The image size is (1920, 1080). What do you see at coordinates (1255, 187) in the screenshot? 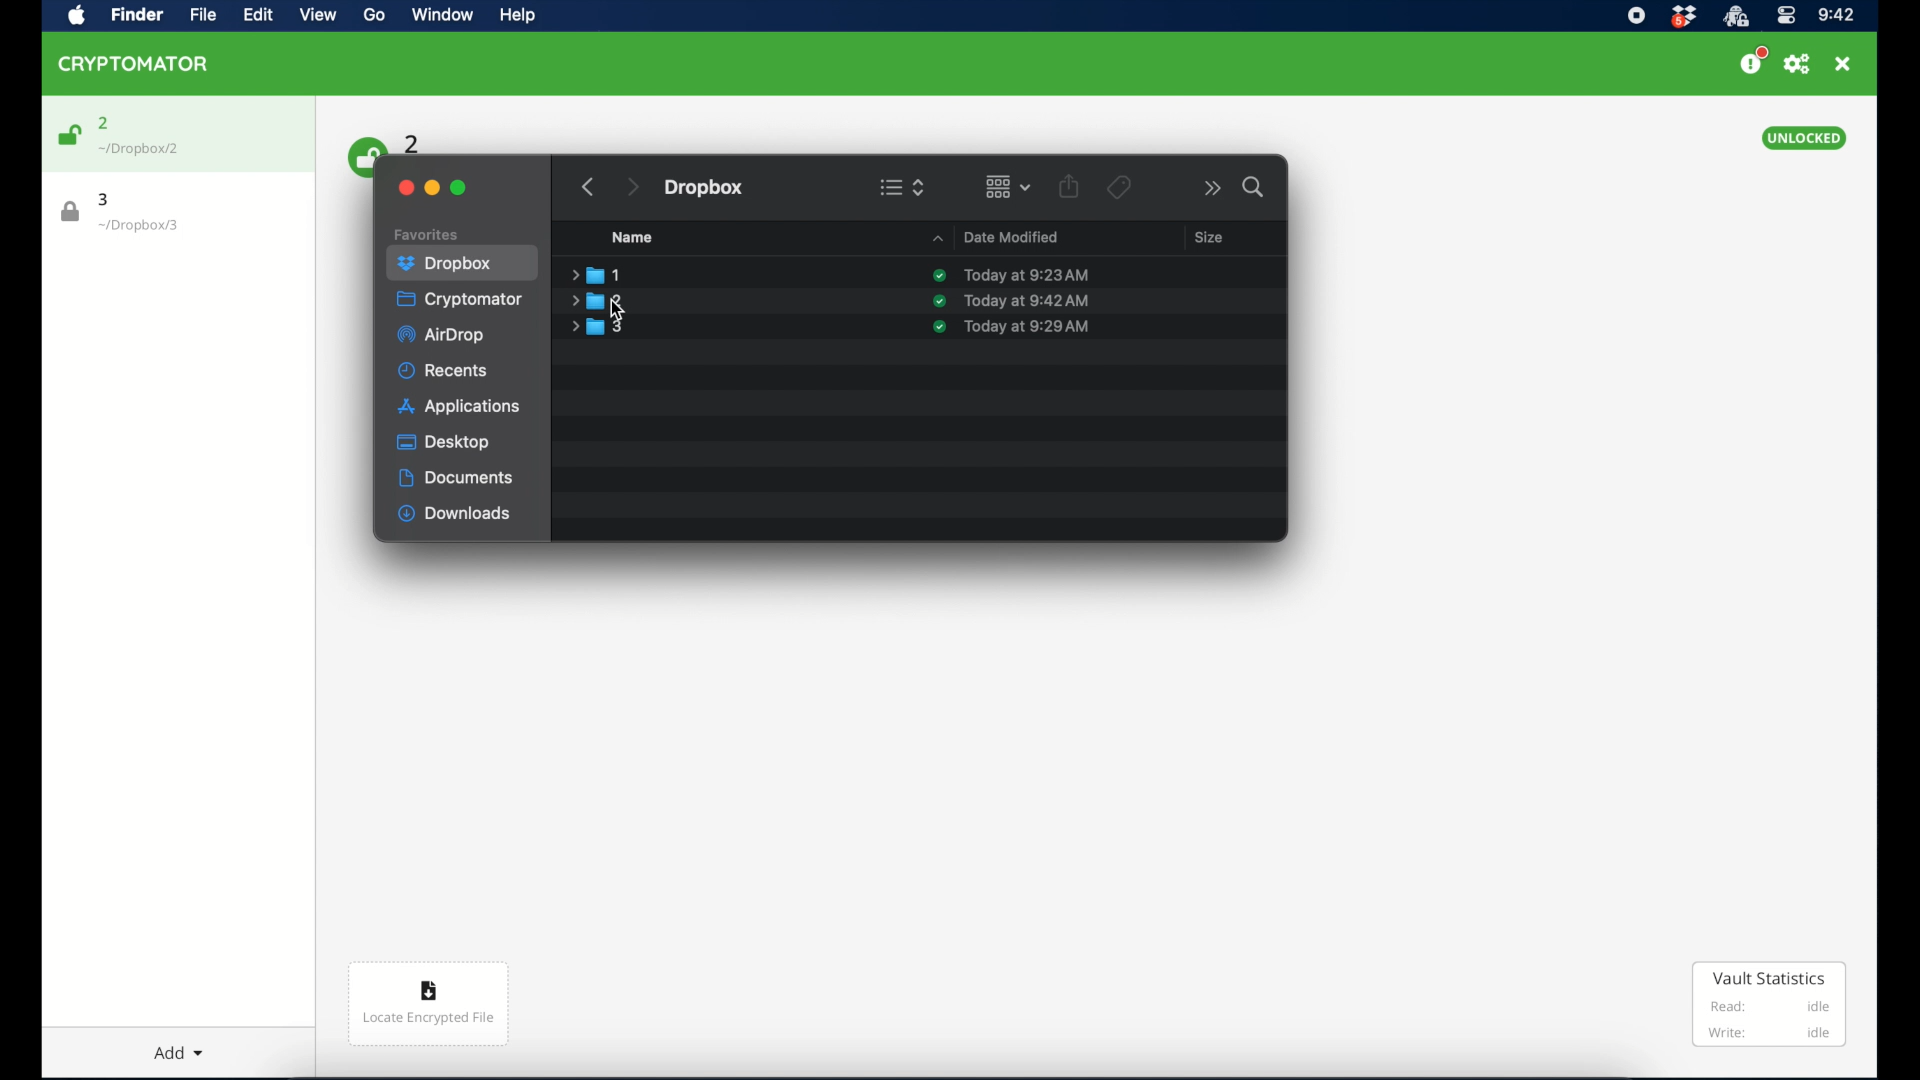
I see `search` at bounding box center [1255, 187].